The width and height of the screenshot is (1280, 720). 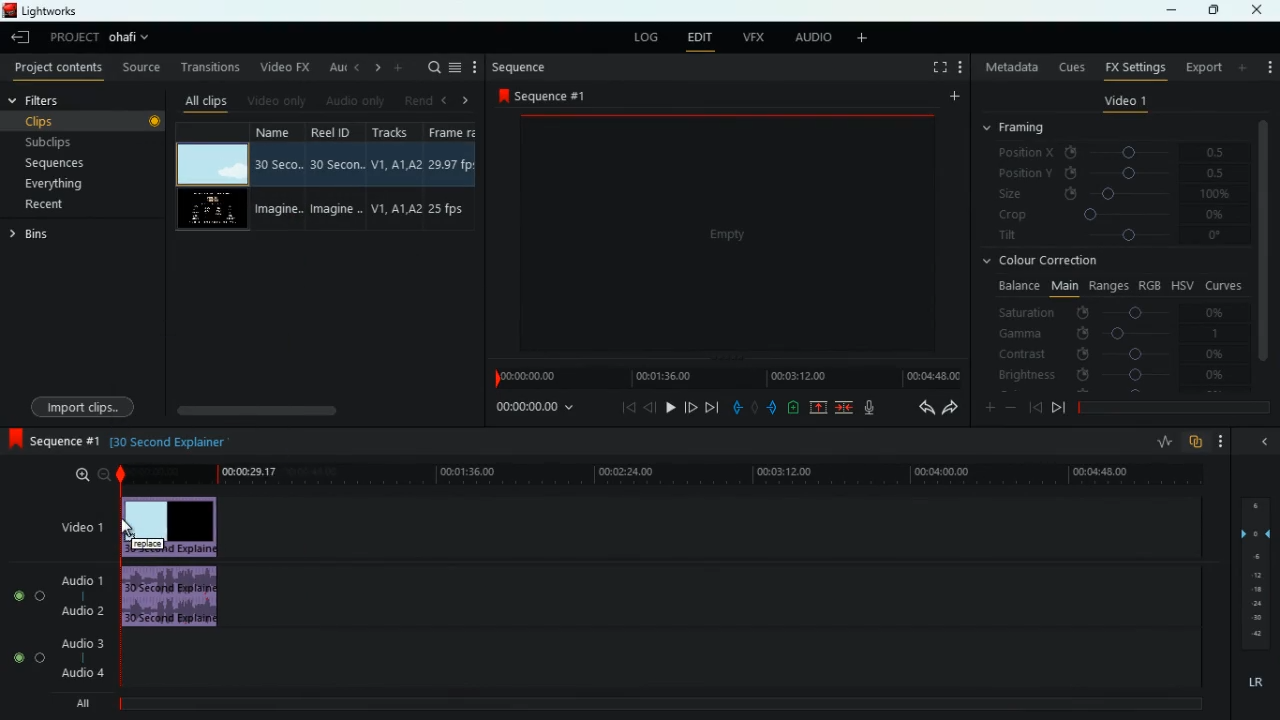 What do you see at coordinates (1064, 286) in the screenshot?
I see `main` at bounding box center [1064, 286].